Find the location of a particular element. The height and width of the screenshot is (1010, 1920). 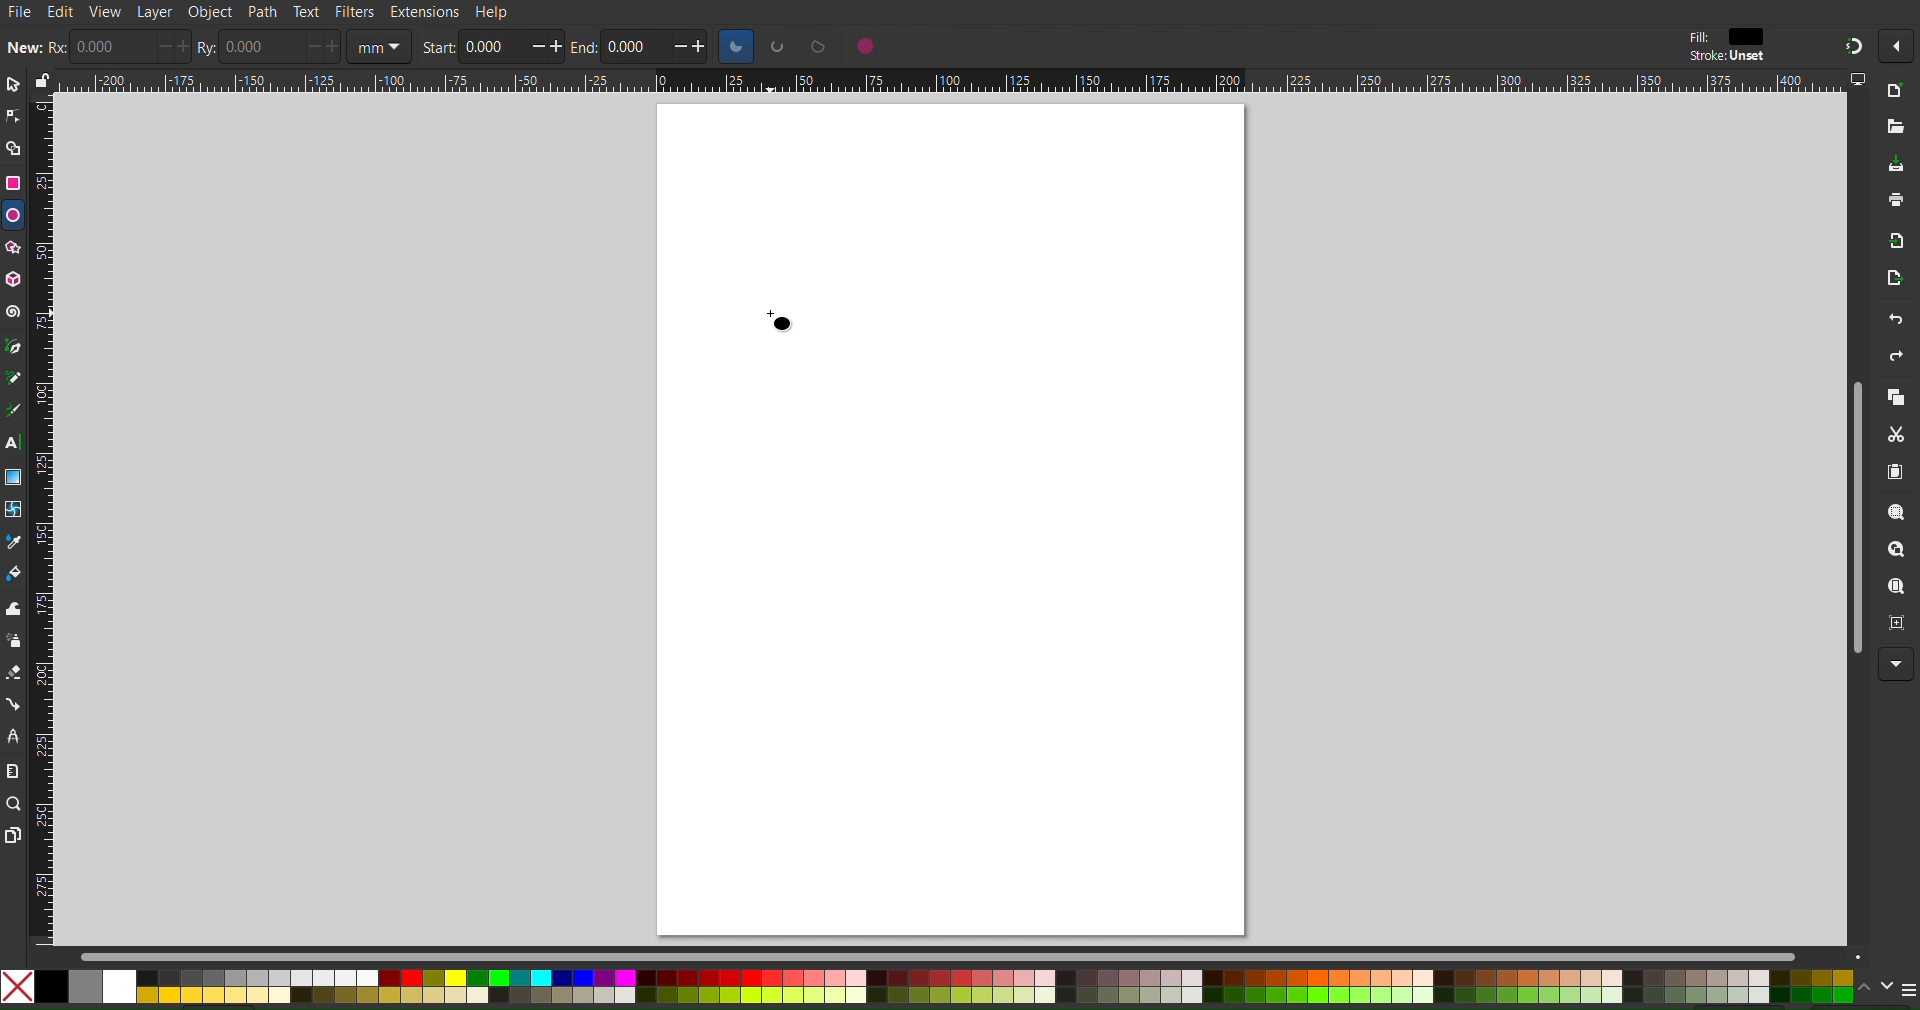

color is located at coordinates (1748, 35).